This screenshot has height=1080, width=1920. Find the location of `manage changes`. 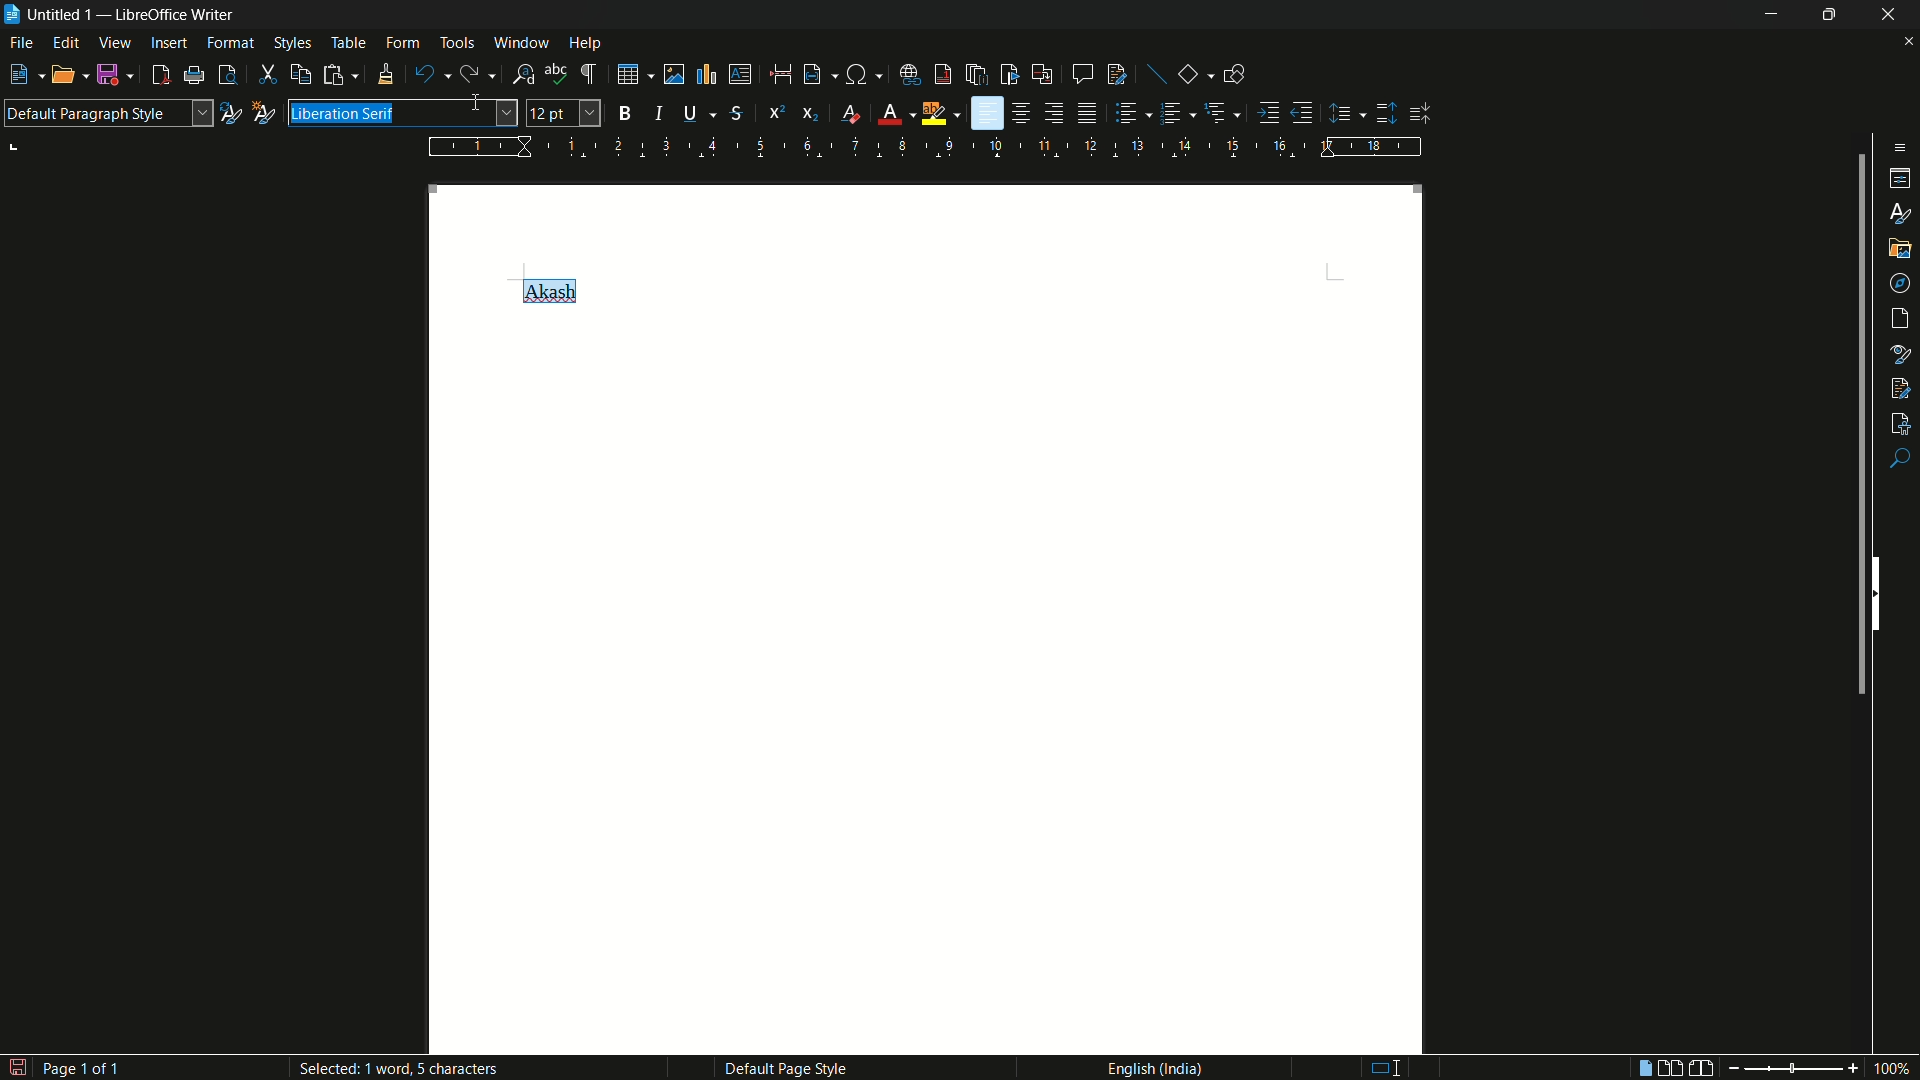

manage changes is located at coordinates (1900, 386).